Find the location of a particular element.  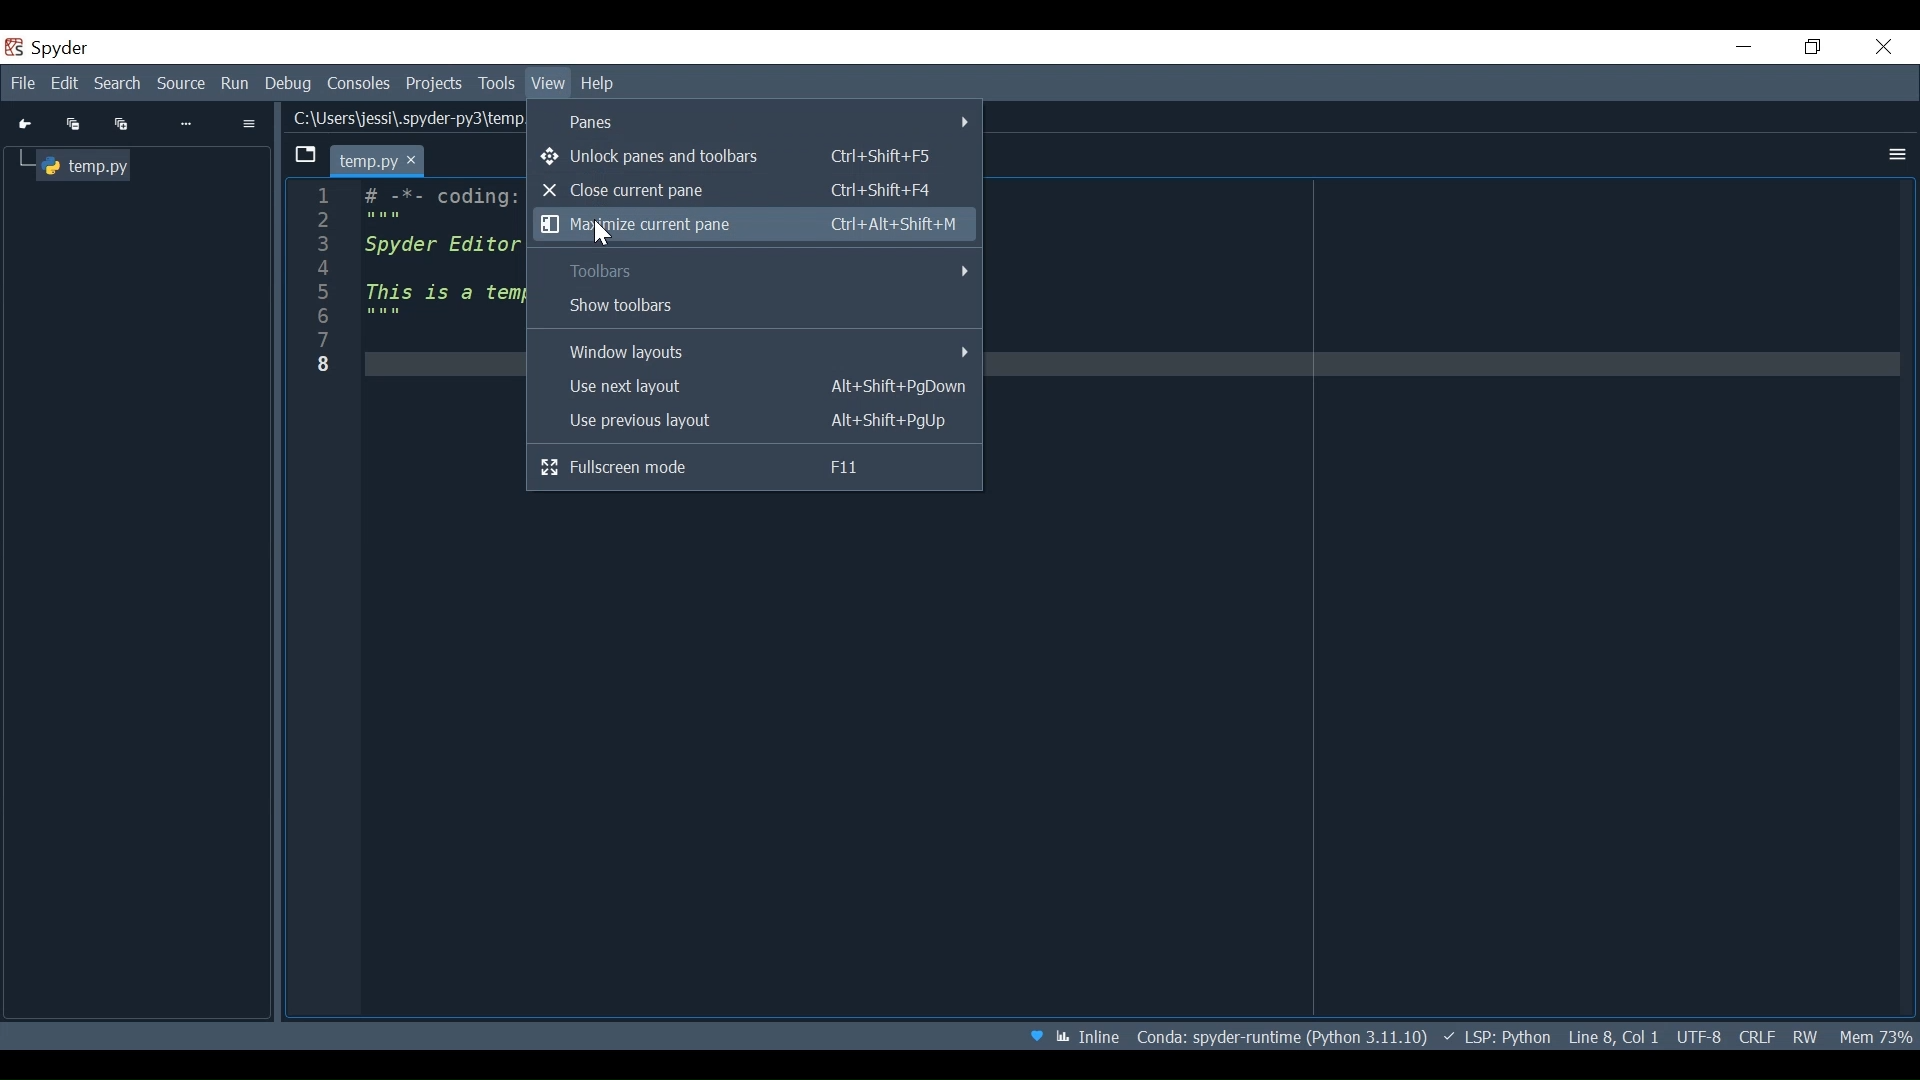

Minimize is located at coordinates (1743, 46).